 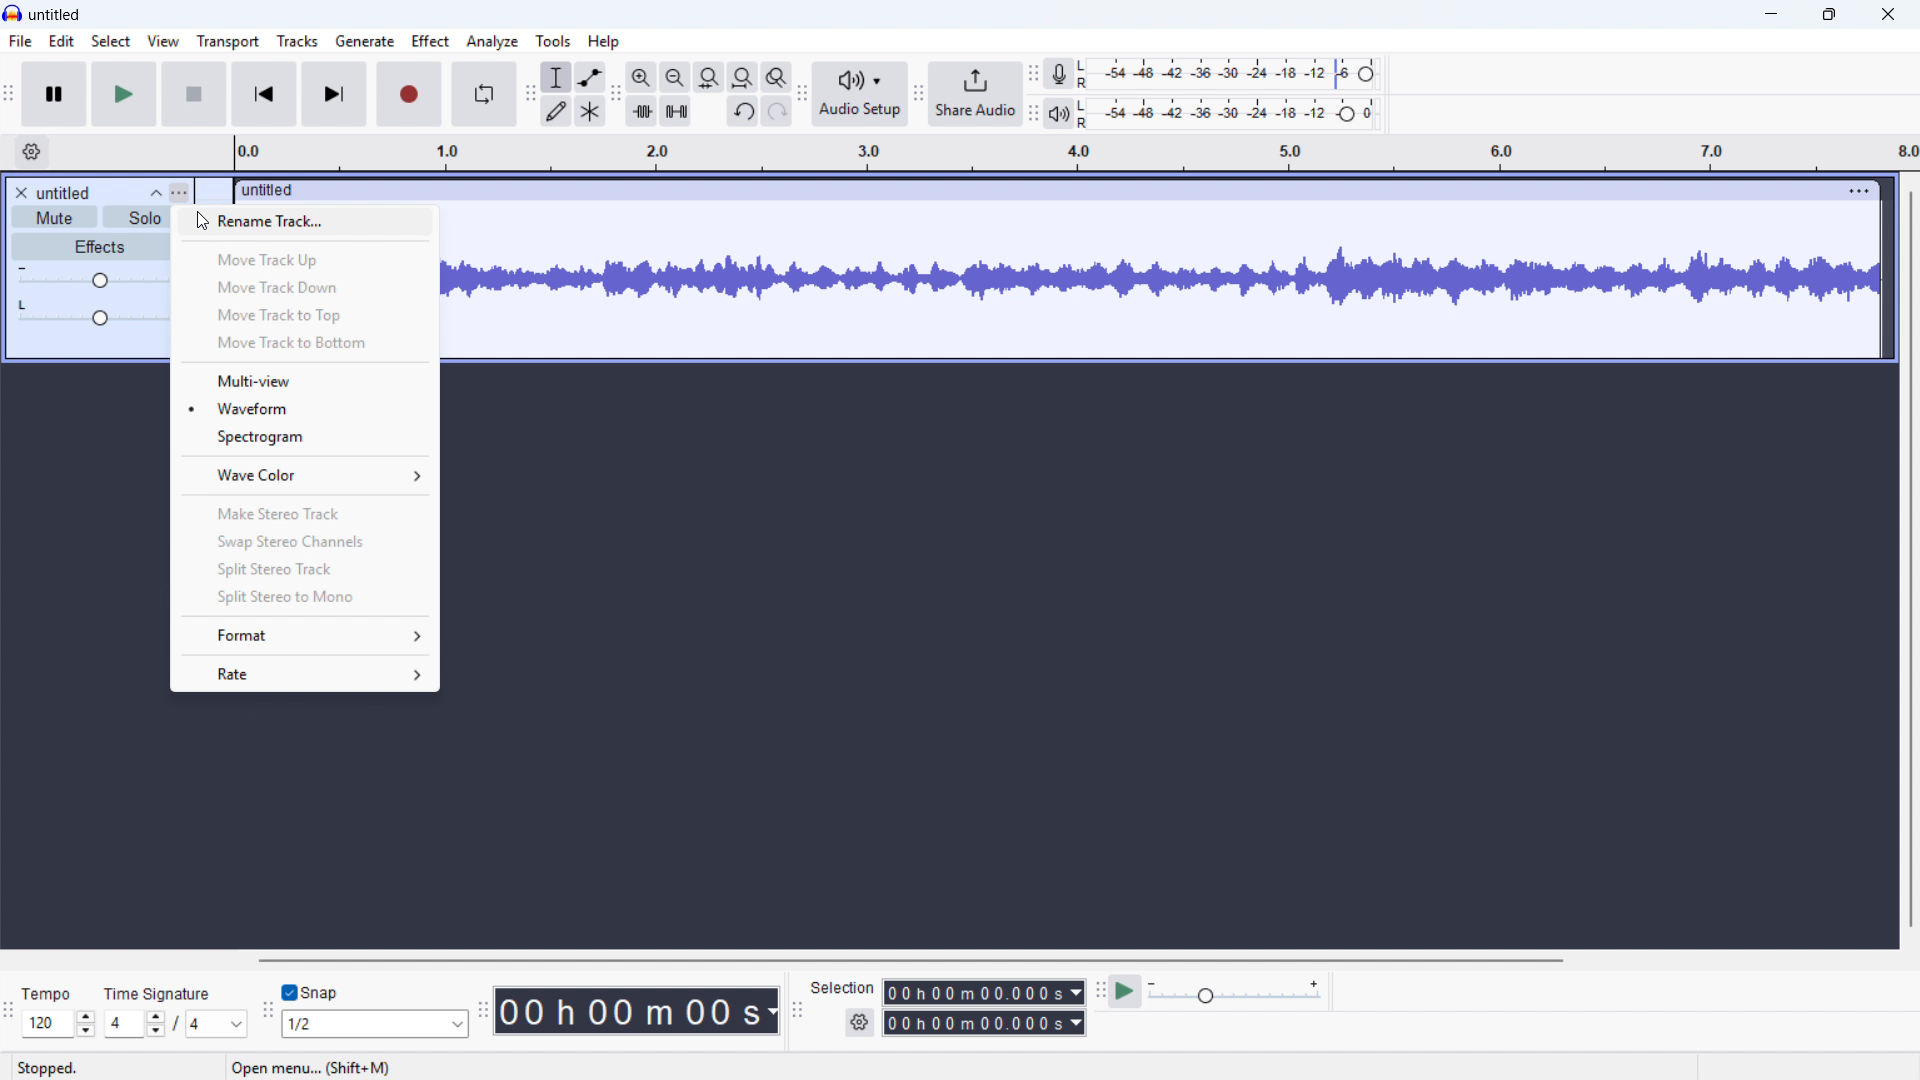 What do you see at coordinates (1059, 115) in the screenshot?
I see `Playback metre ` at bounding box center [1059, 115].